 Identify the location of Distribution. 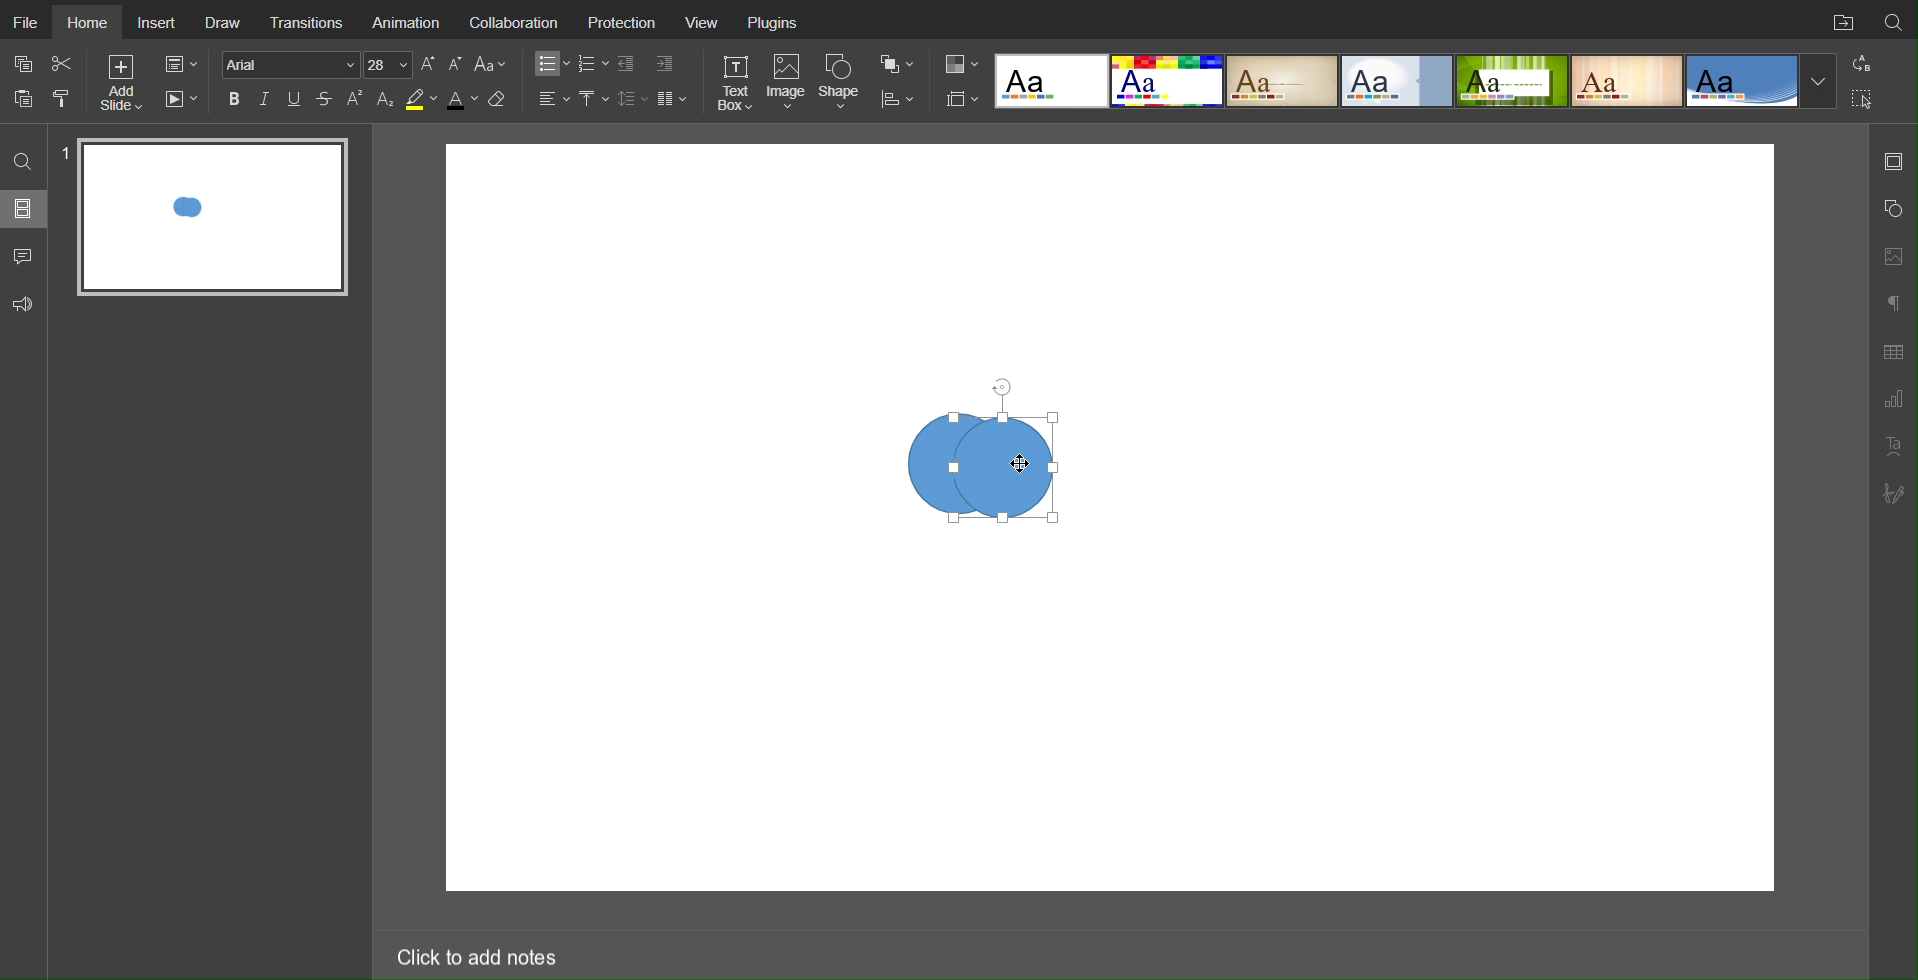
(897, 97).